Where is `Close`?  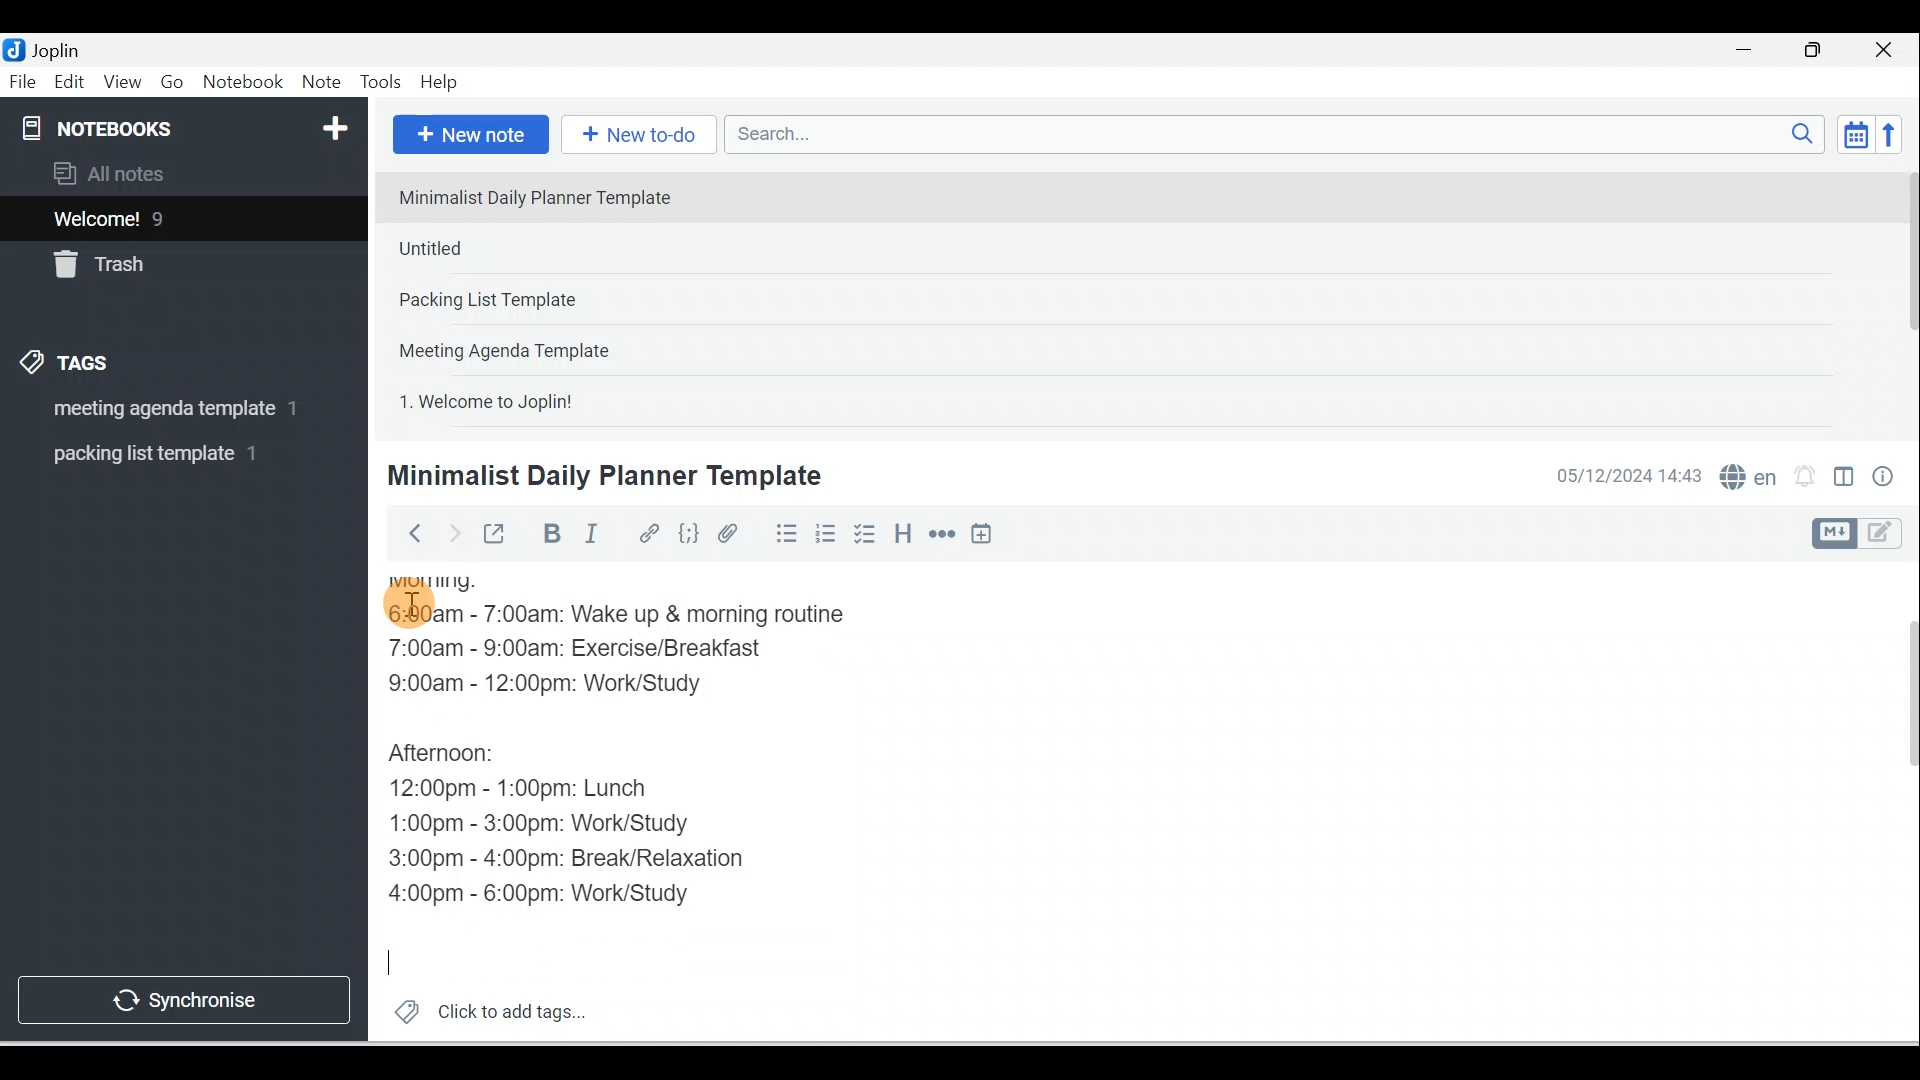 Close is located at coordinates (1889, 50).